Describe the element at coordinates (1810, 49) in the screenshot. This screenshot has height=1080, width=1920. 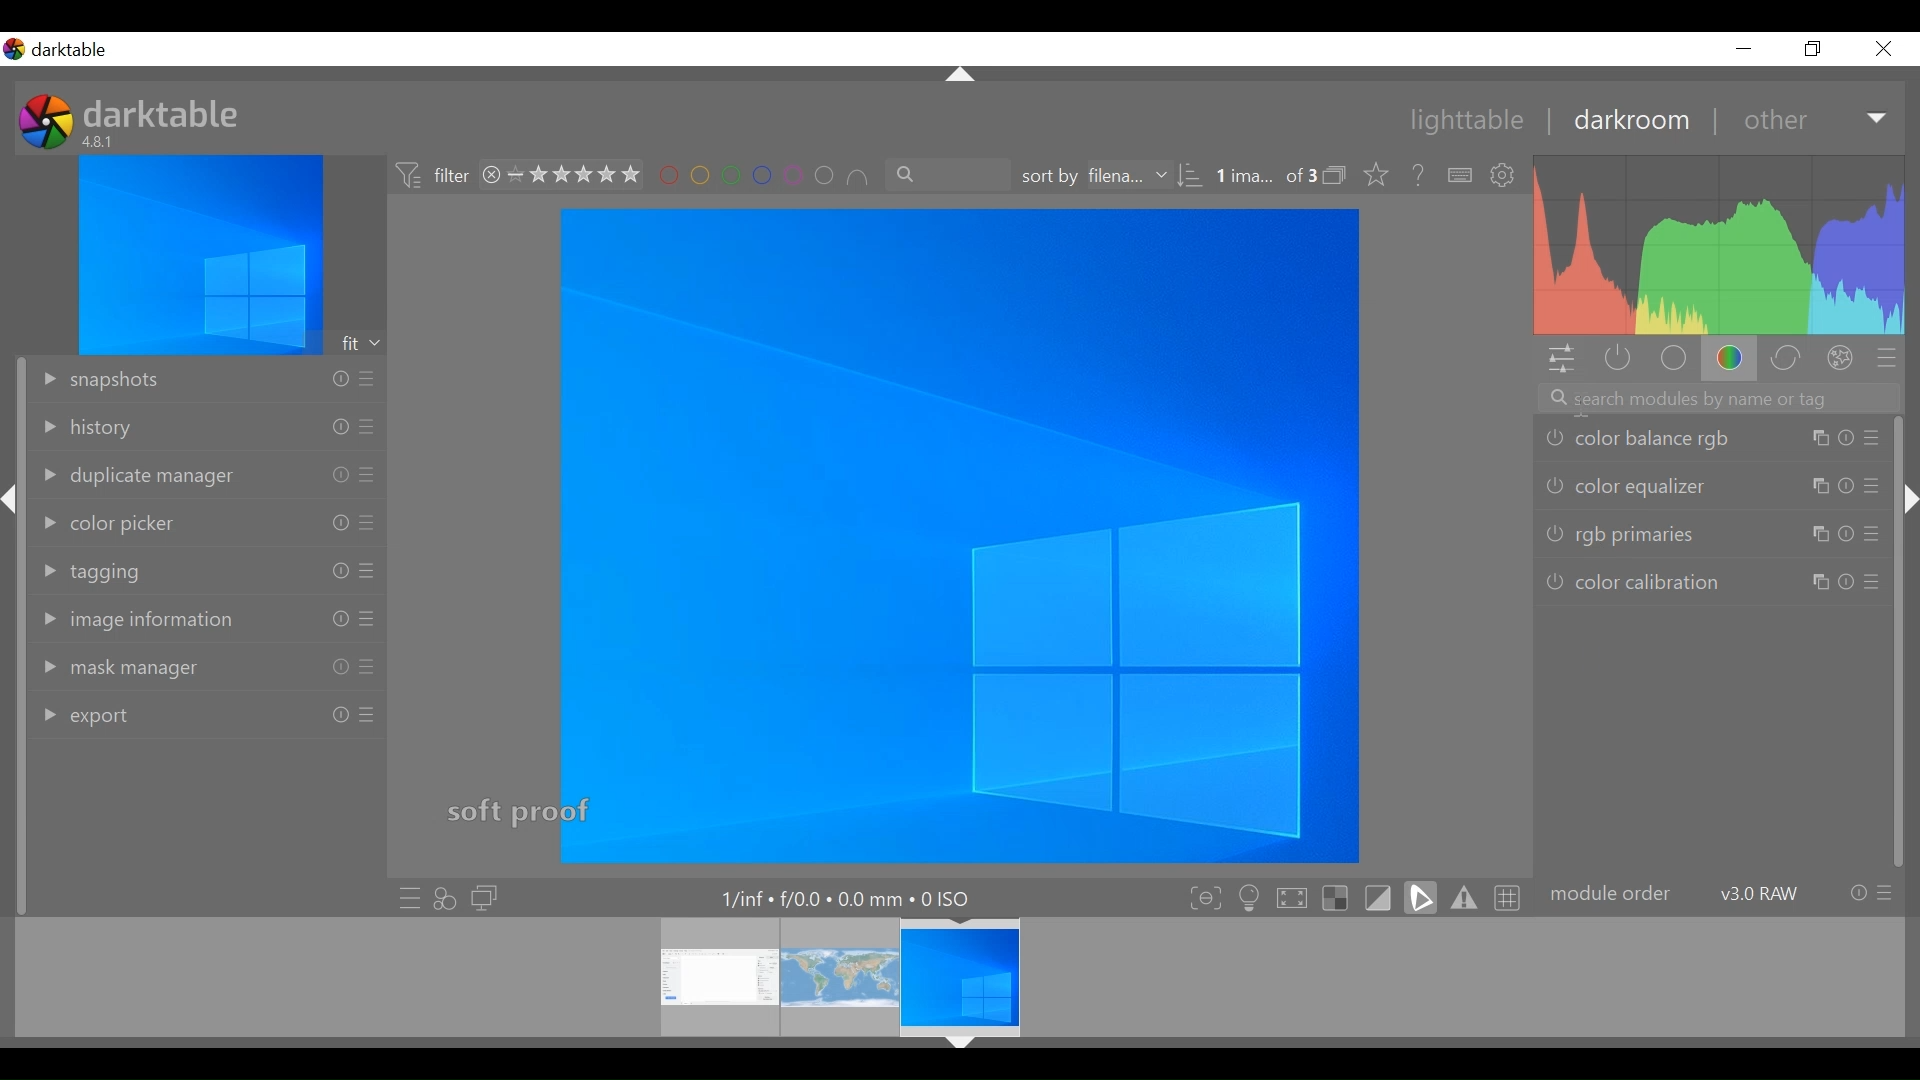
I see `restore` at that location.